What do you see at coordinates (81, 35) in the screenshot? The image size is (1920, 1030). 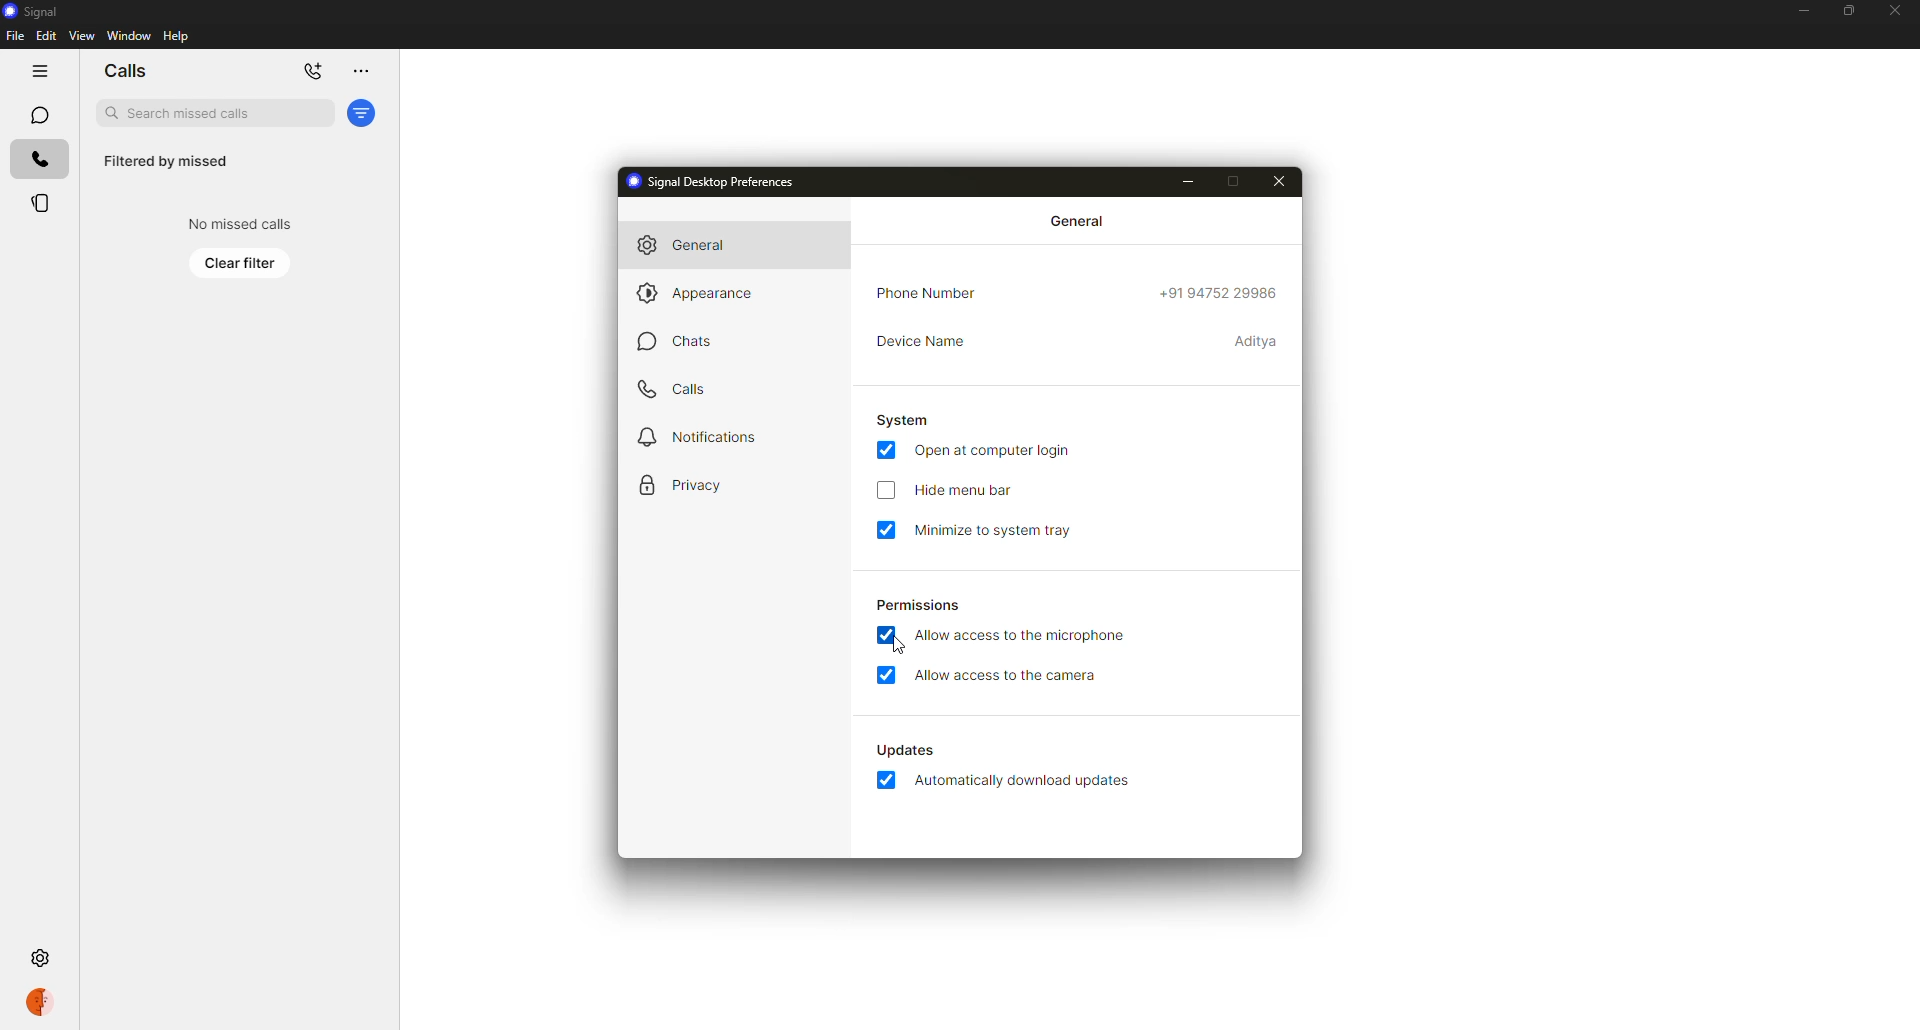 I see `view` at bounding box center [81, 35].